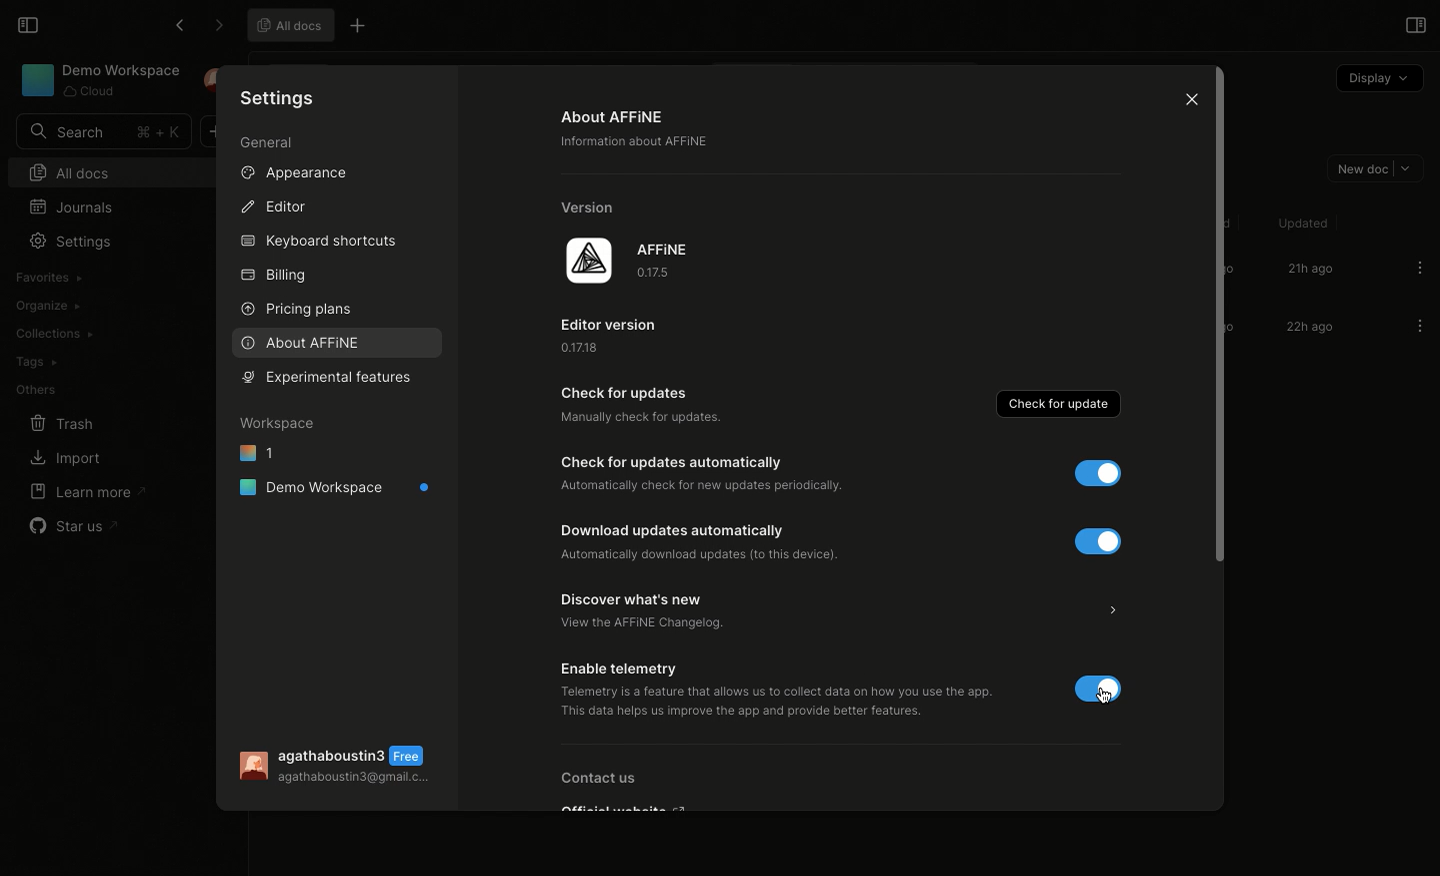  What do you see at coordinates (620, 789) in the screenshot?
I see `Contact us` at bounding box center [620, 789].